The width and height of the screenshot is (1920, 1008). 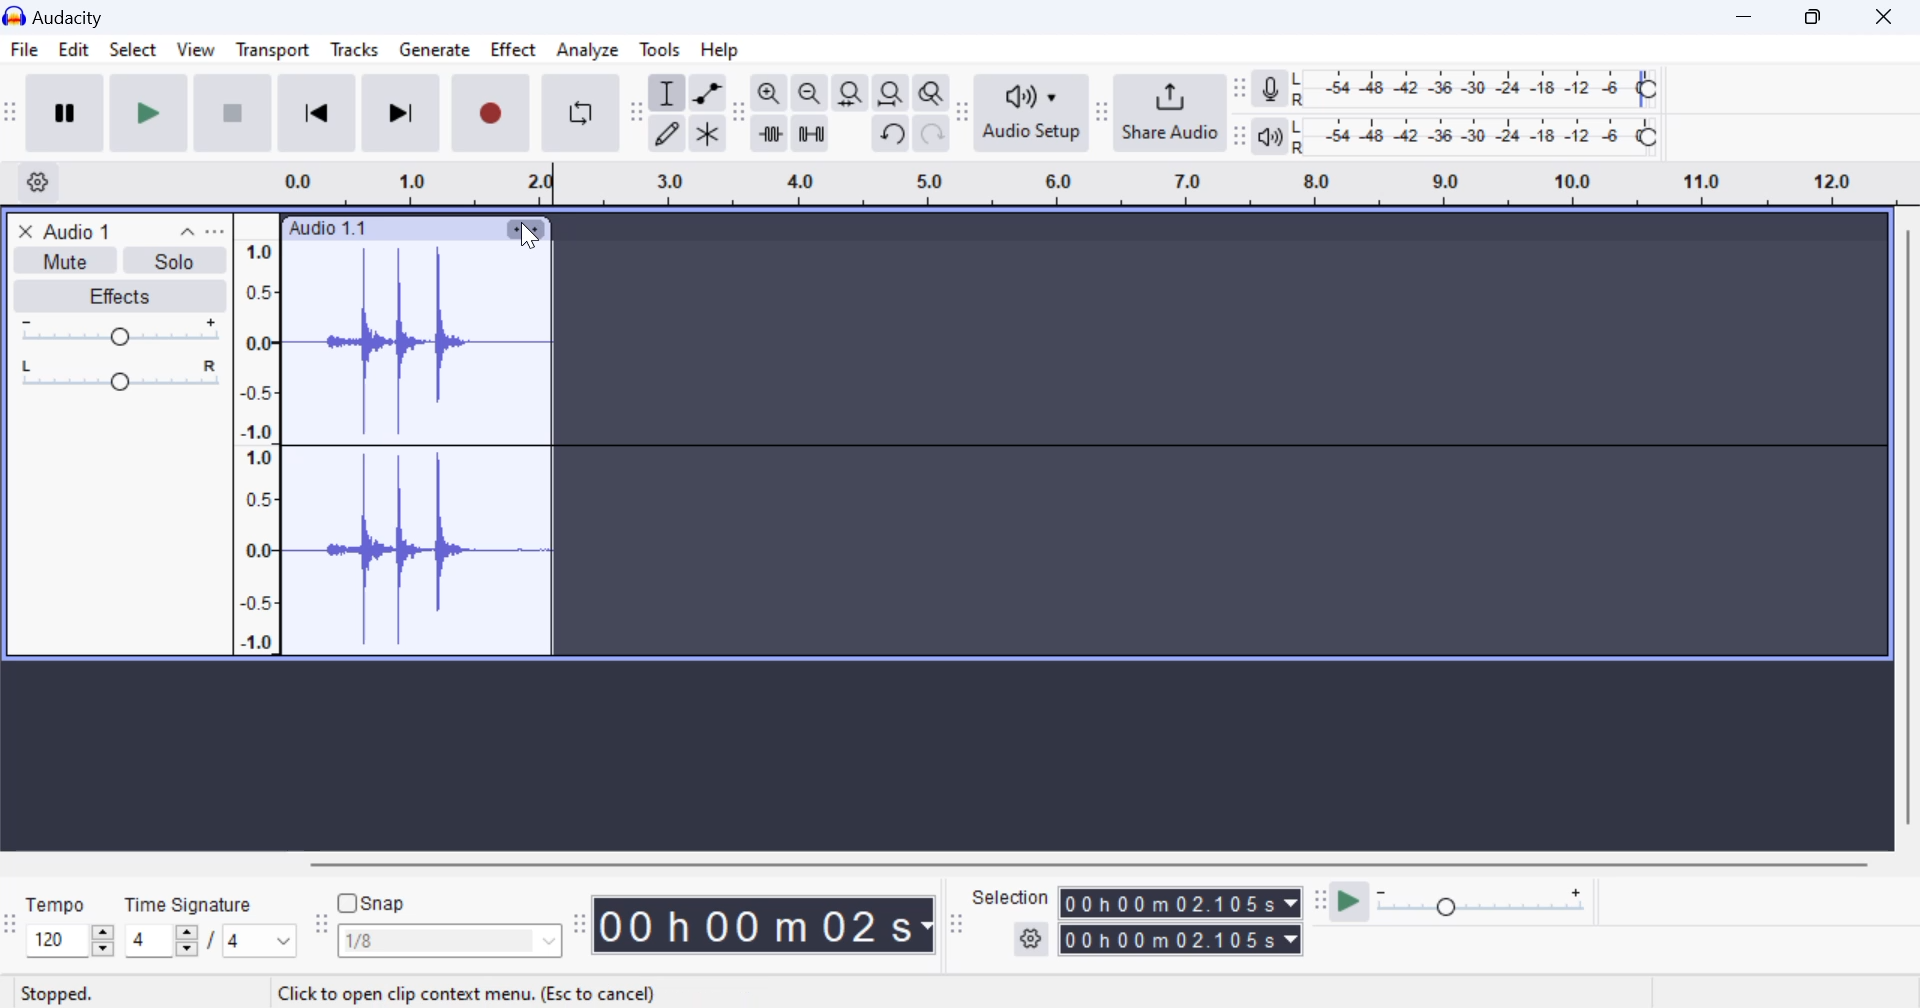 What do you see at coordinates (1011, 897) in the screenshot?
I see `Selection` at bounding box center [1011, 897].